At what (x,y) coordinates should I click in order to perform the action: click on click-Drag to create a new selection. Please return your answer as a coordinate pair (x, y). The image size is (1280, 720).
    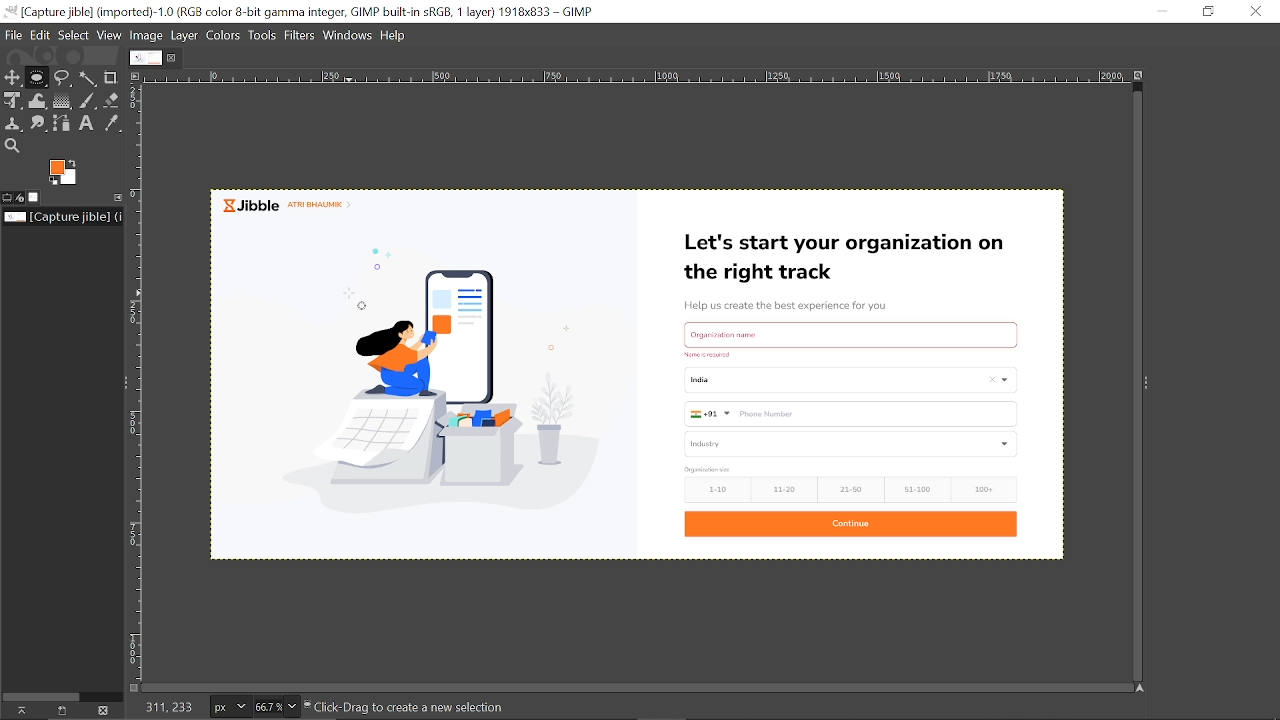
    Looking at the image, I should click on (416, 707).